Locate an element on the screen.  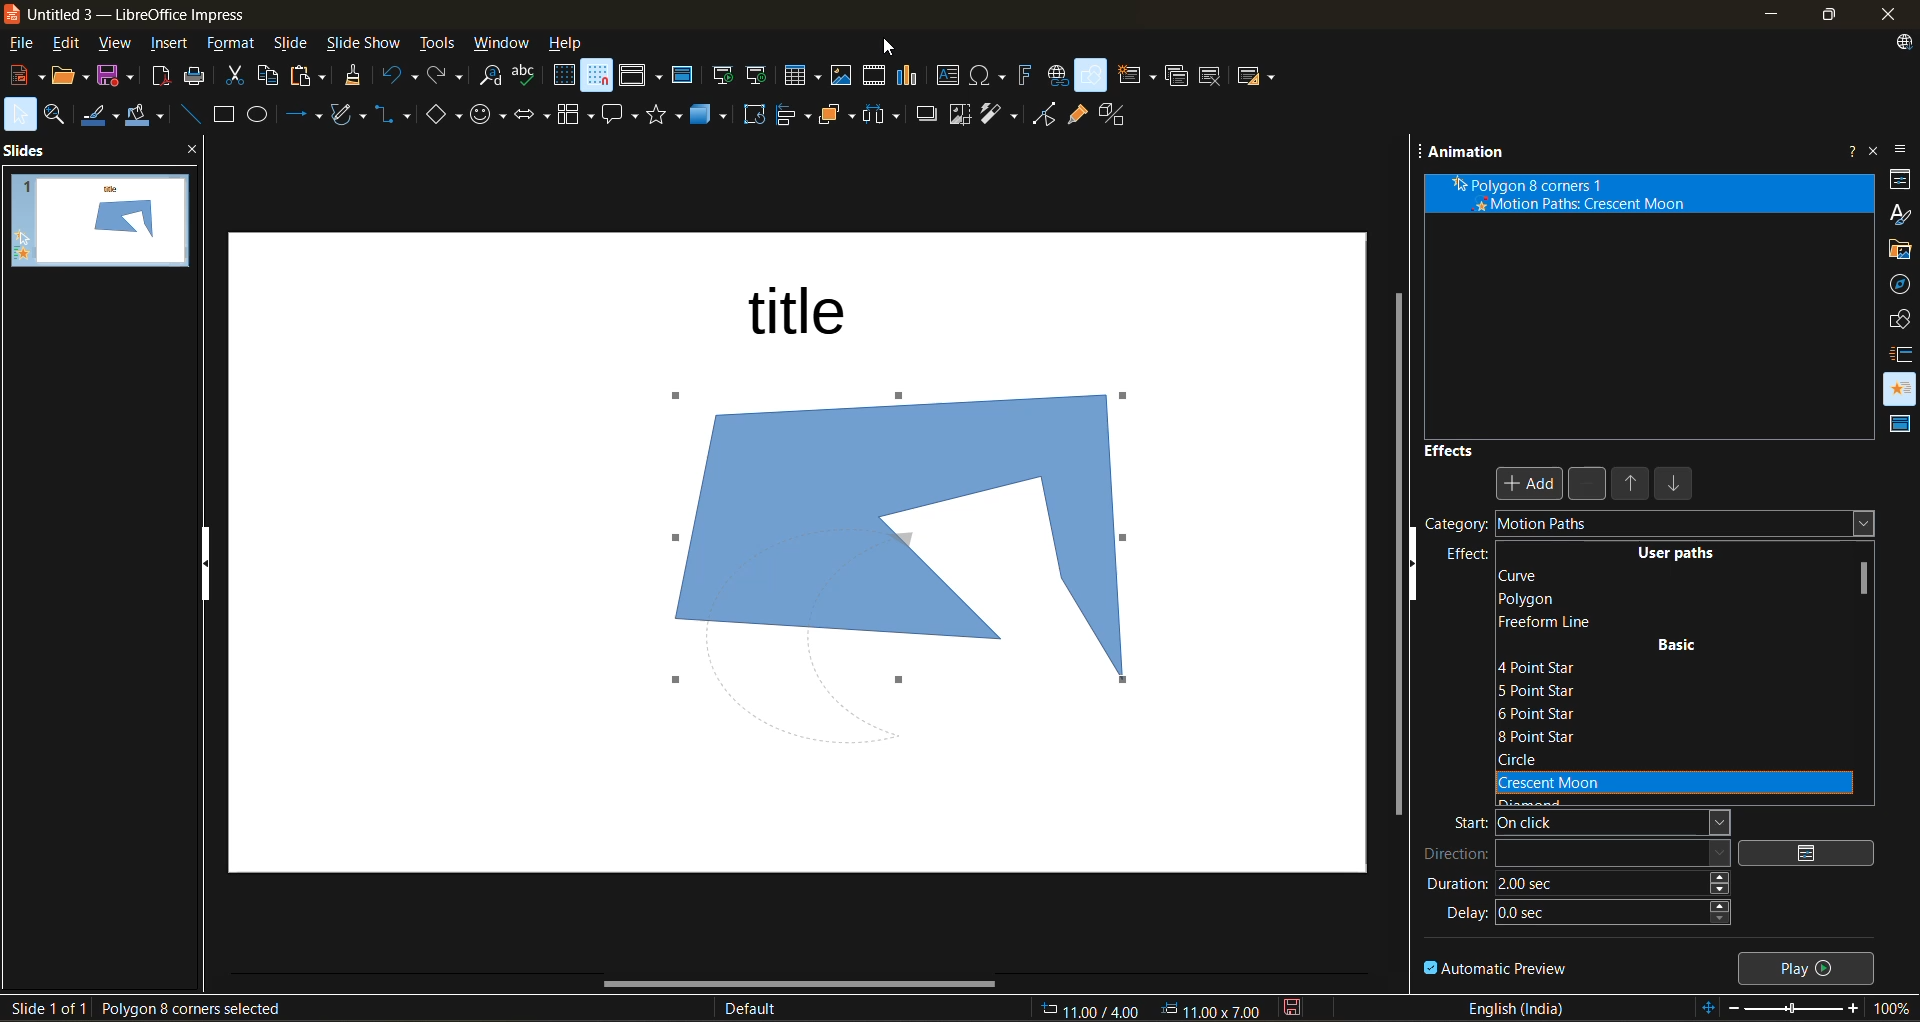
move down is located at coordinates (1674, 488).